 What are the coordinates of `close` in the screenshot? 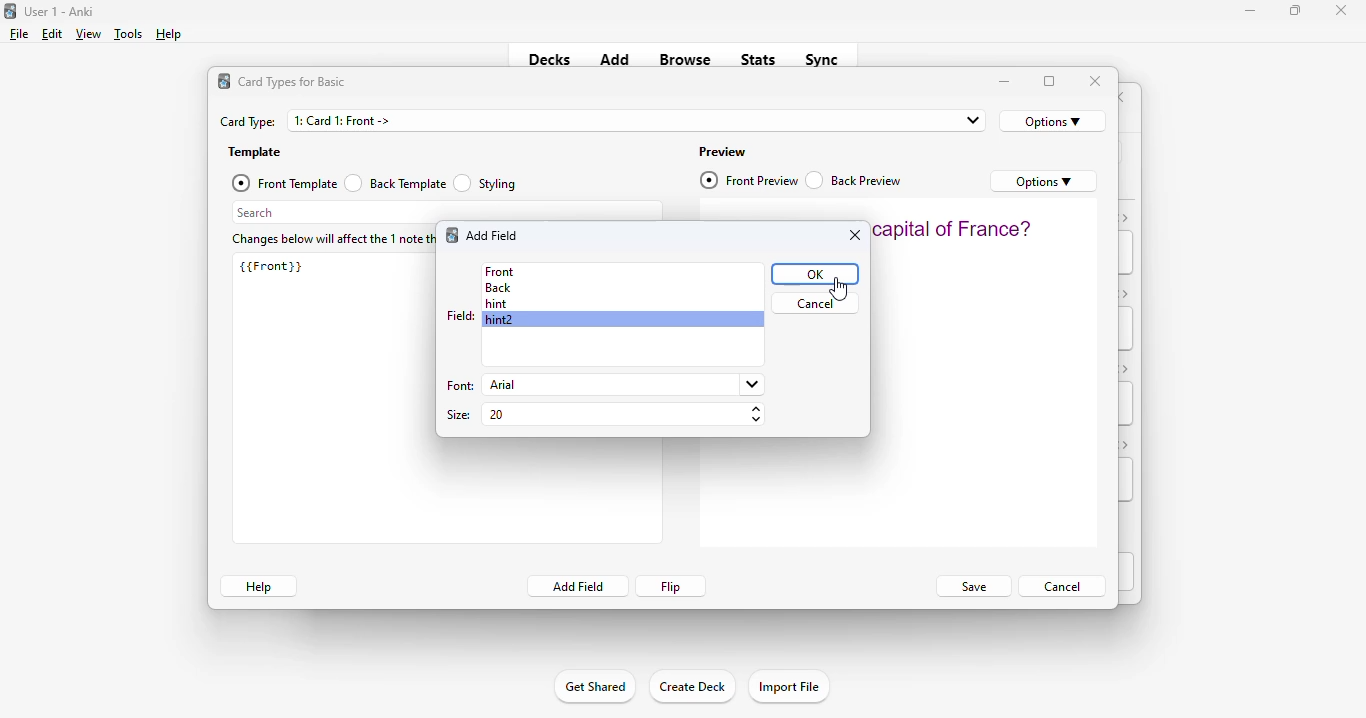 It's located at (854, 236).